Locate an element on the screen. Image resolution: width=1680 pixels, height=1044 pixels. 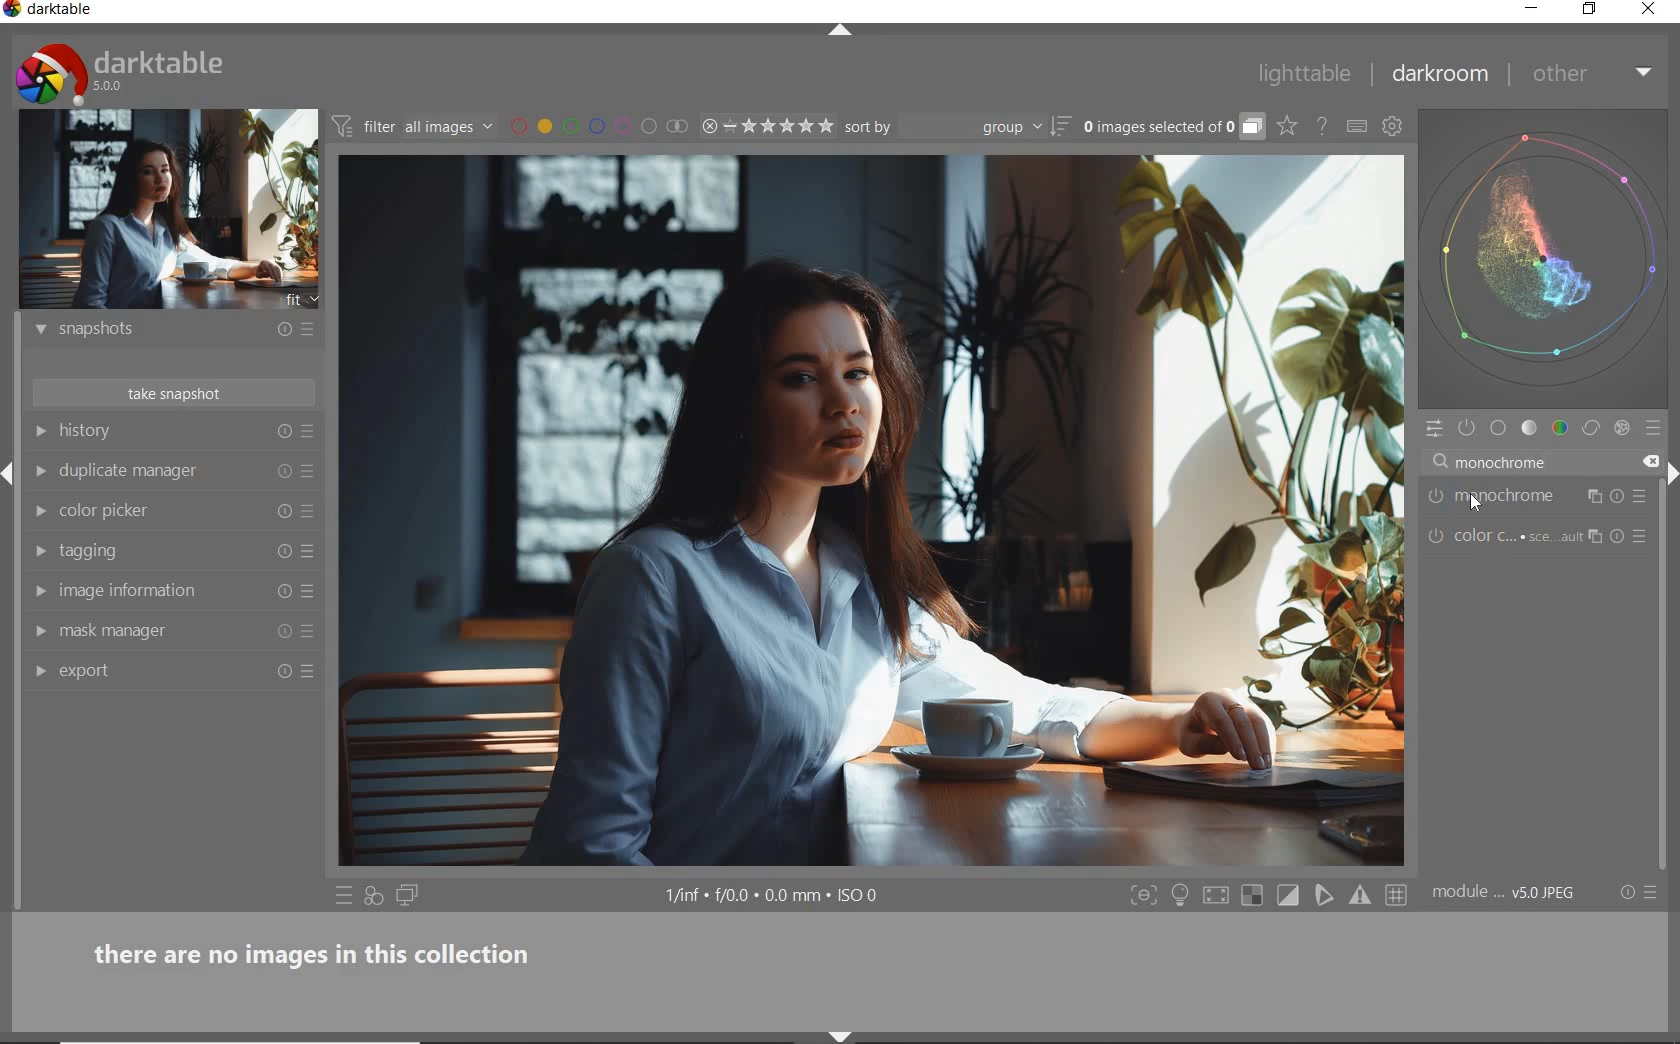
show module is located at coordinates (40, 471).